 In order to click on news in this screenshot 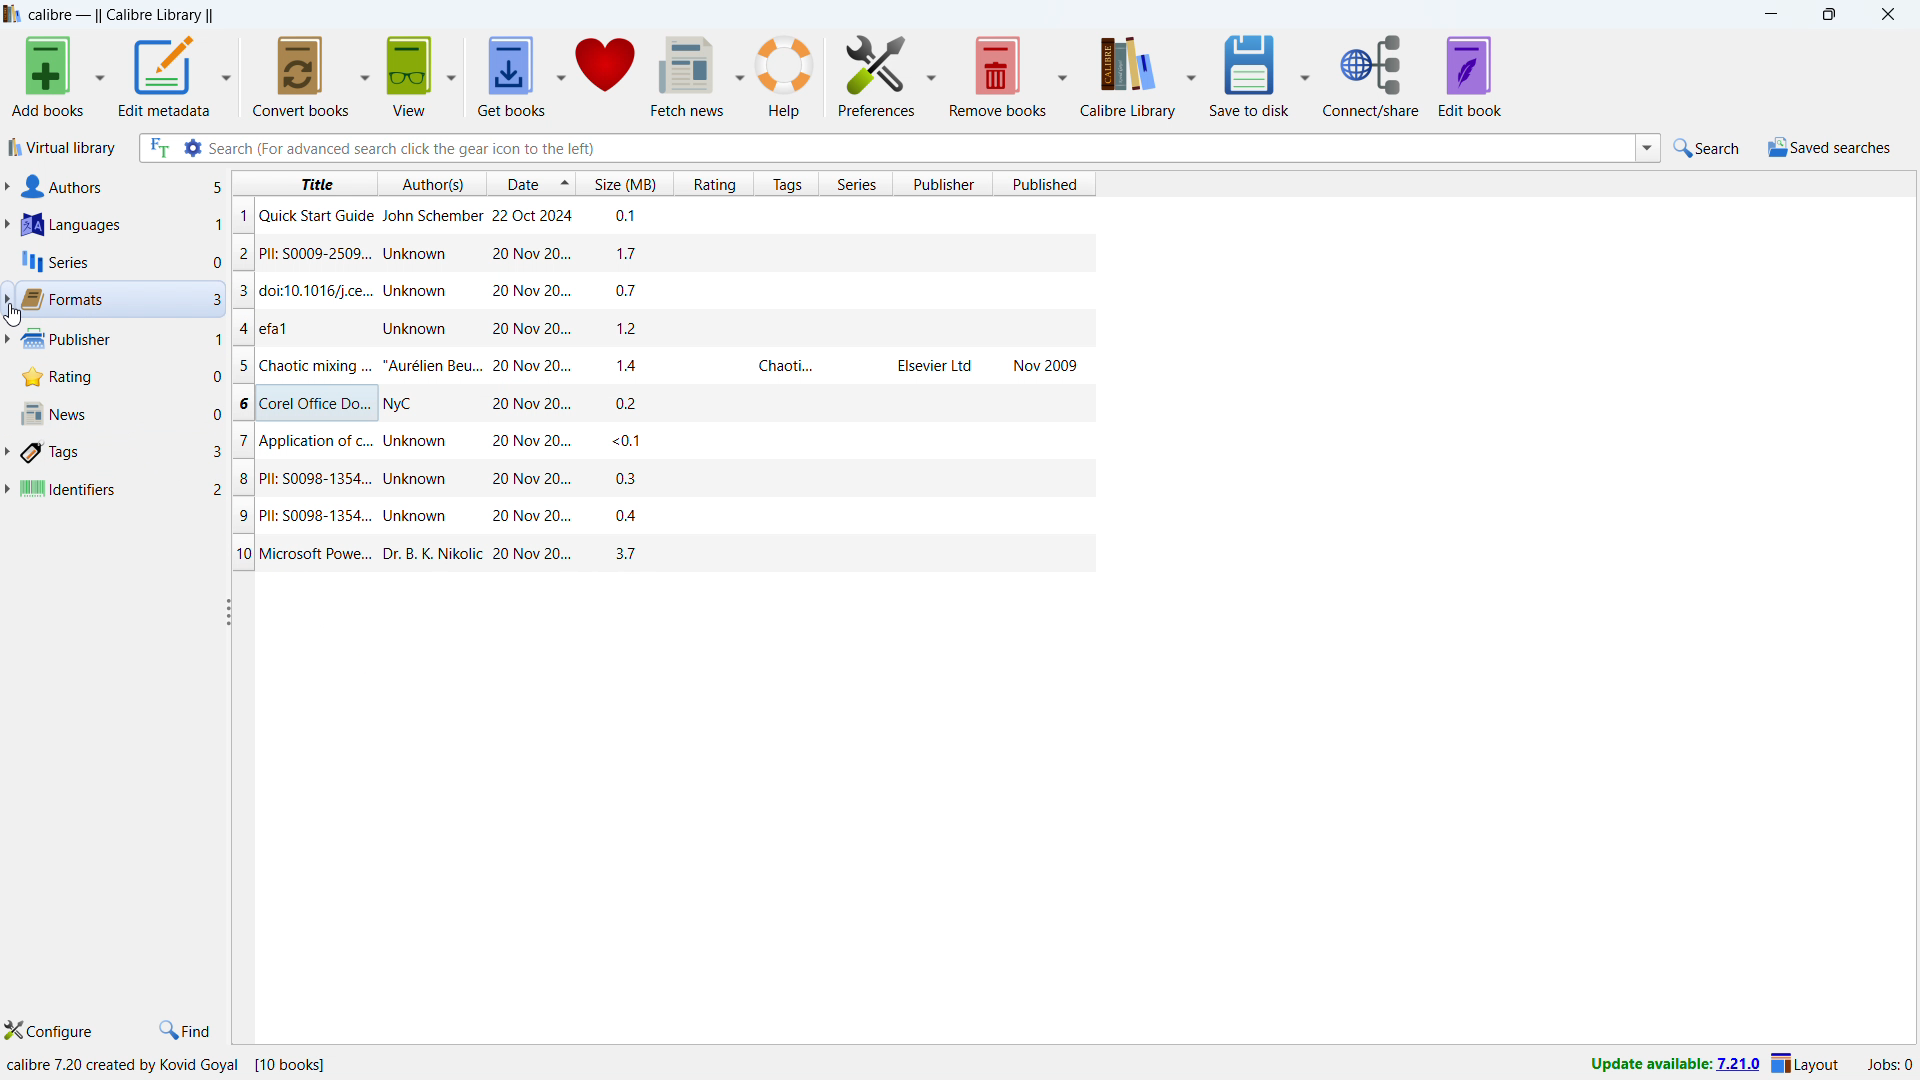, I will do `click(119, 412)`.